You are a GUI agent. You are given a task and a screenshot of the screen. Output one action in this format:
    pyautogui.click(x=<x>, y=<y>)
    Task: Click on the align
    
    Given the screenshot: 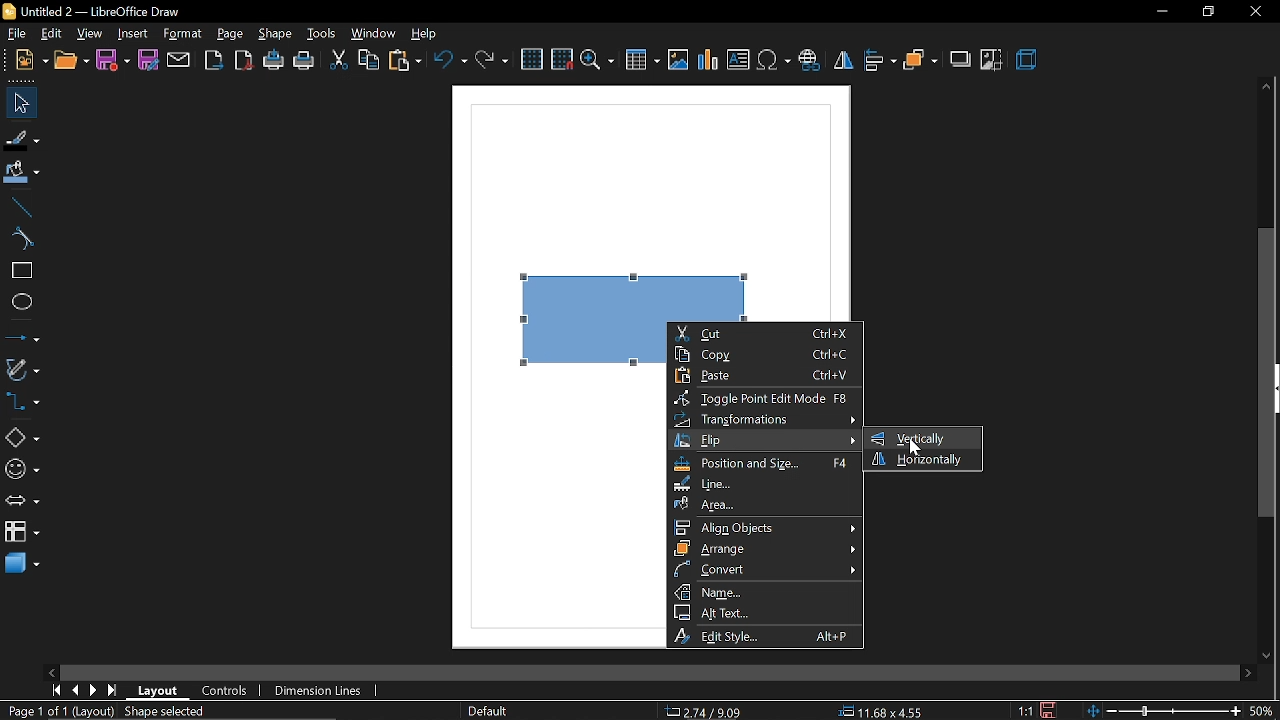 What is the action you would take?
    pyautogui.click(x=882, y=60)
    